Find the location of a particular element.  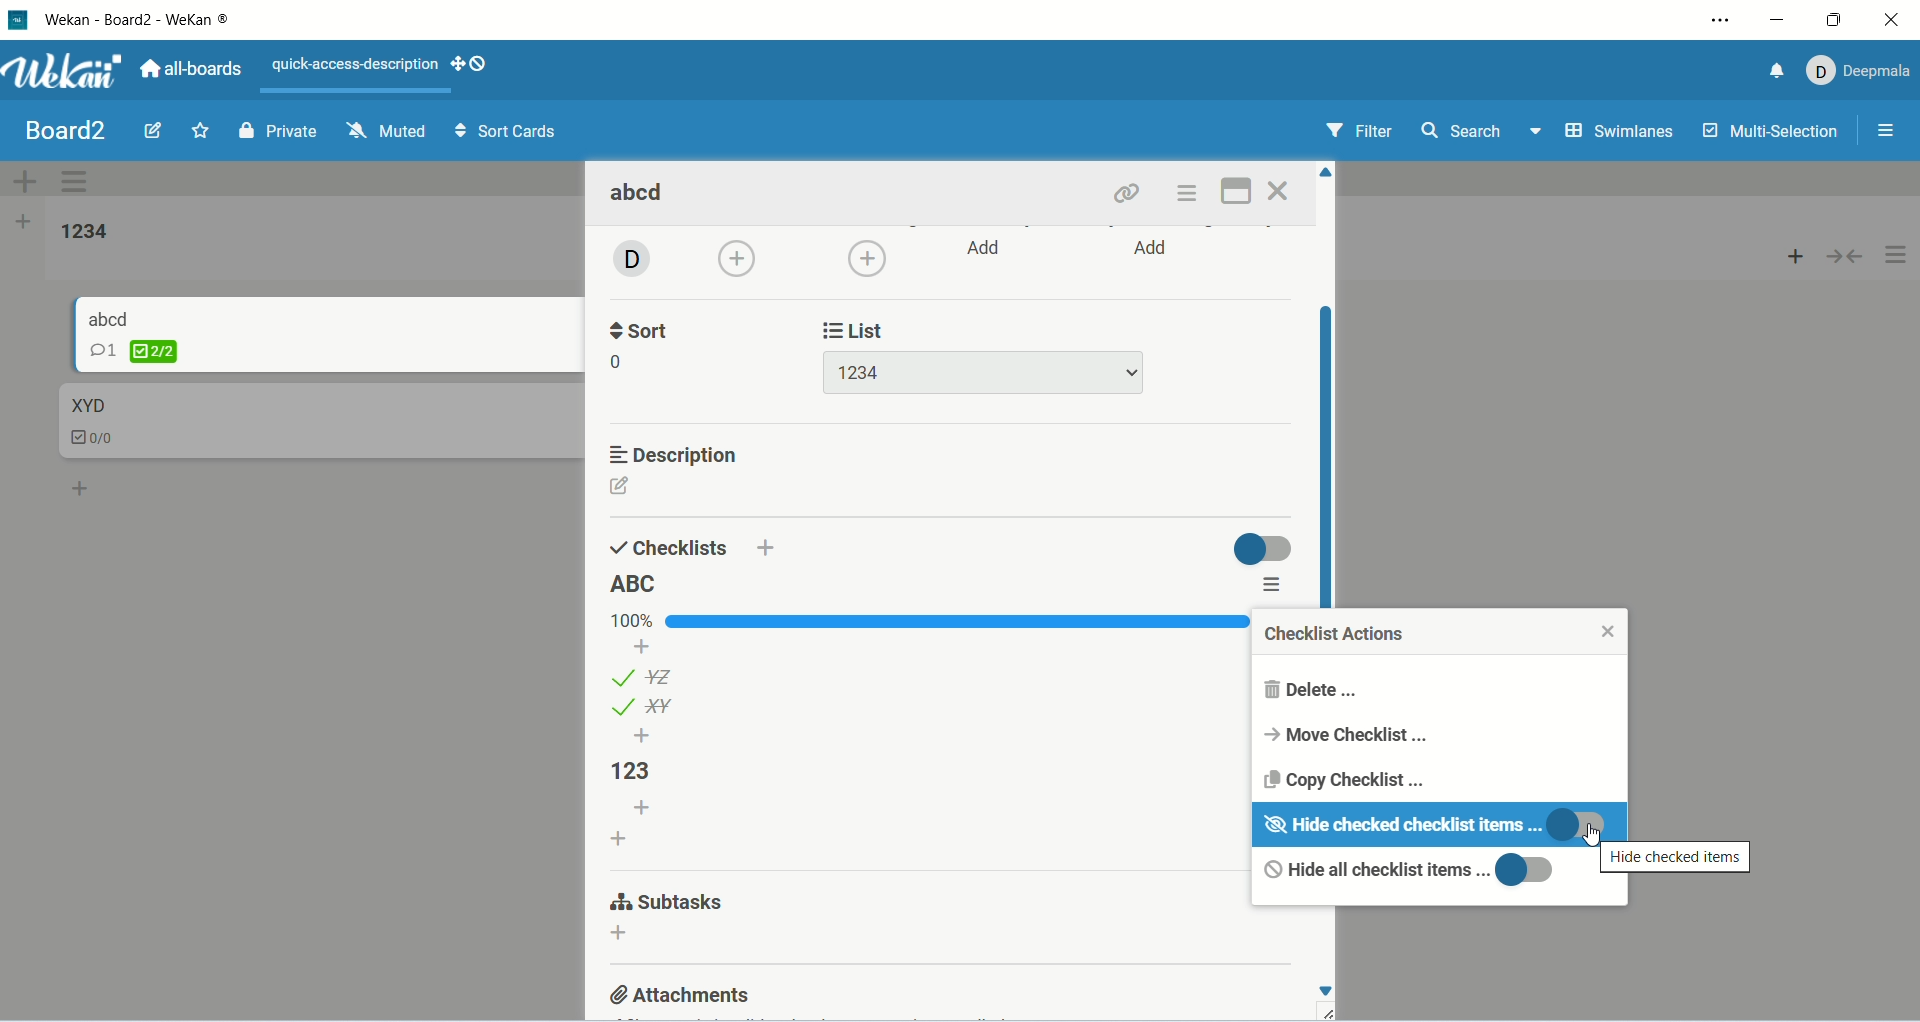

wekan-wekan is located at coordinates (137, 21).